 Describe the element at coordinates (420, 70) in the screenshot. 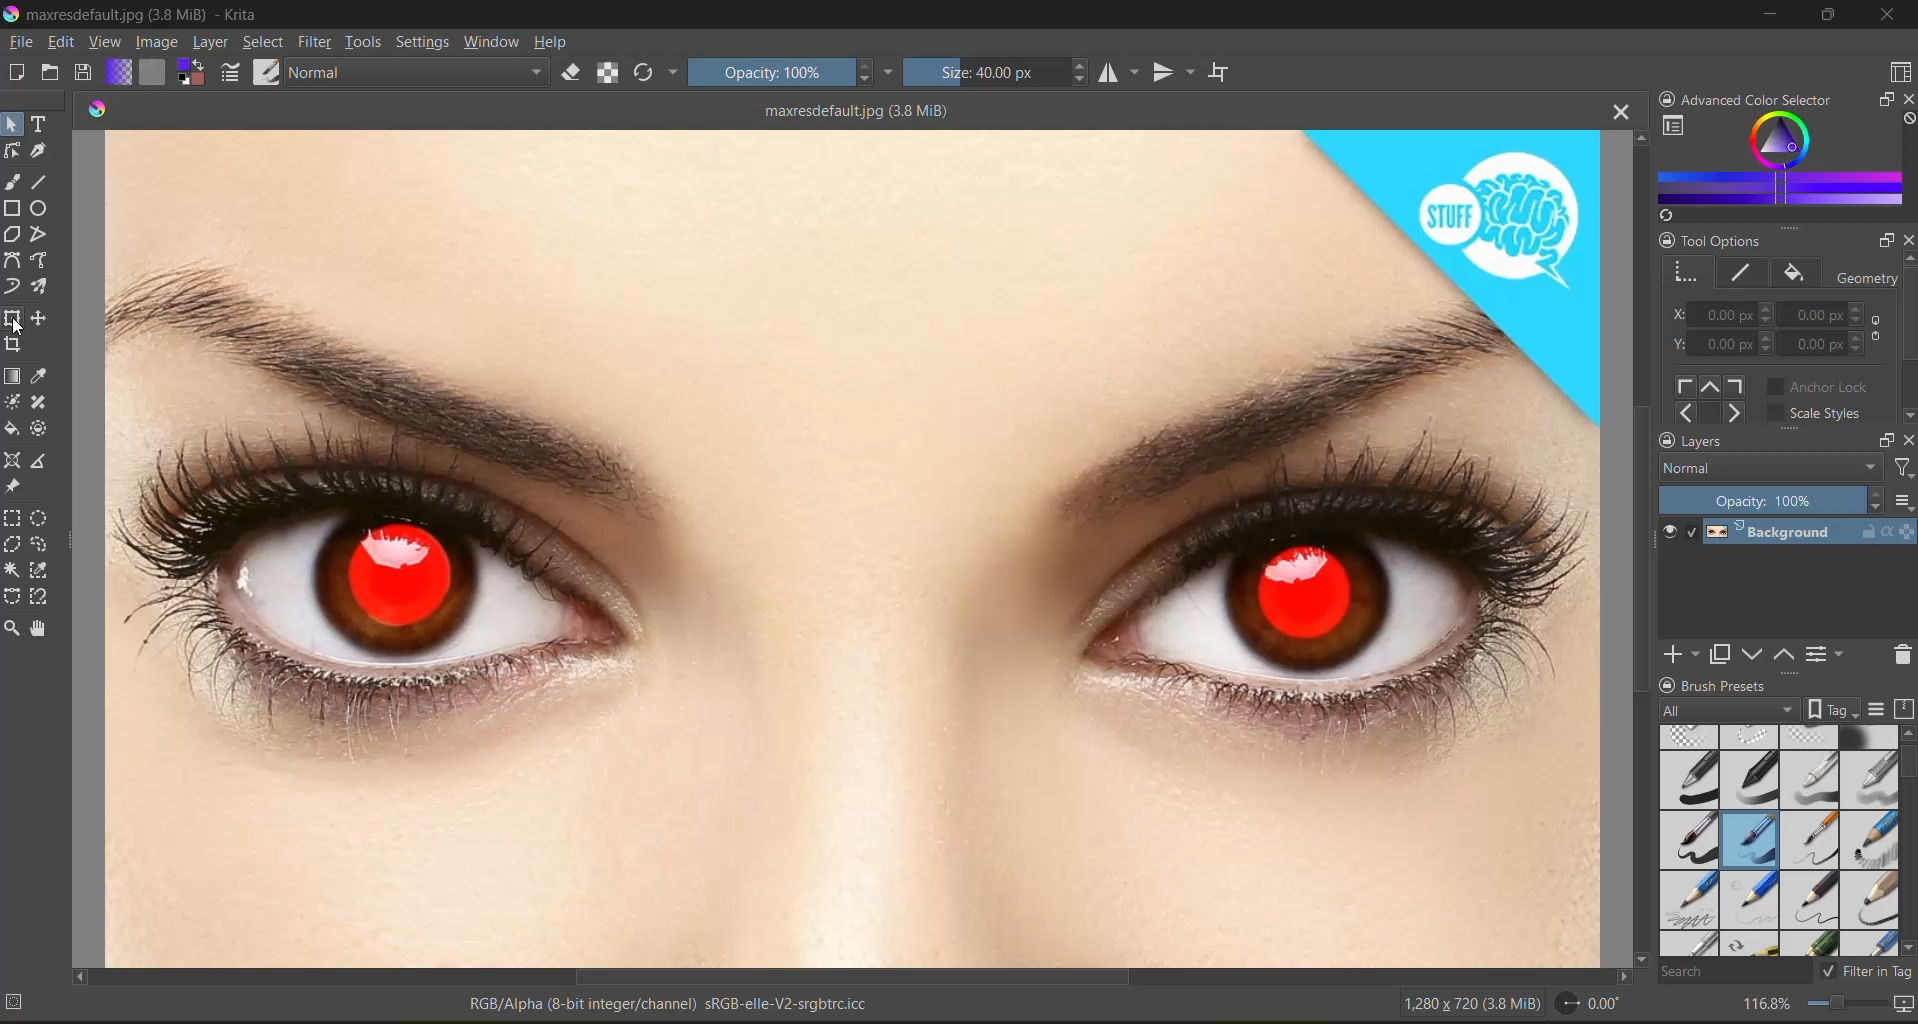

I see `normal` at that location.